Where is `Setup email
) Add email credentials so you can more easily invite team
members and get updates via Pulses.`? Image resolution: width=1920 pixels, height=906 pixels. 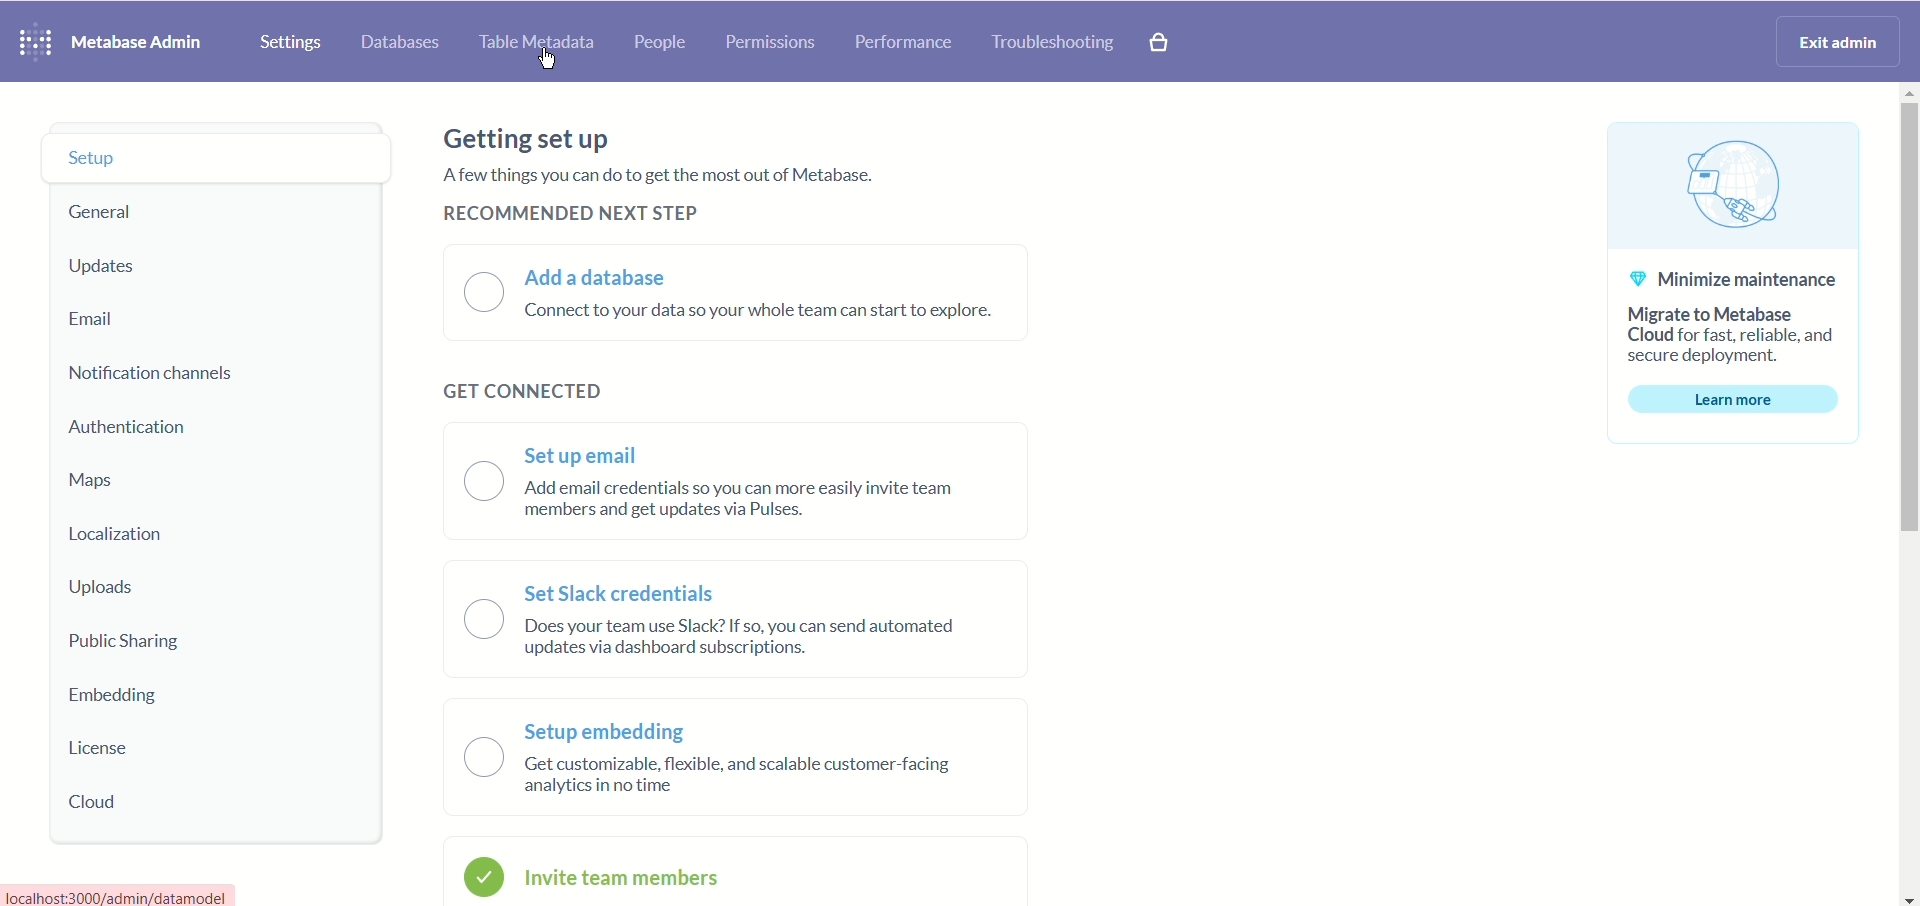
Setup email
) Add email credentials so you can more easily invite team
members and get updates via Pulses. is located at coordinates (749, 482).